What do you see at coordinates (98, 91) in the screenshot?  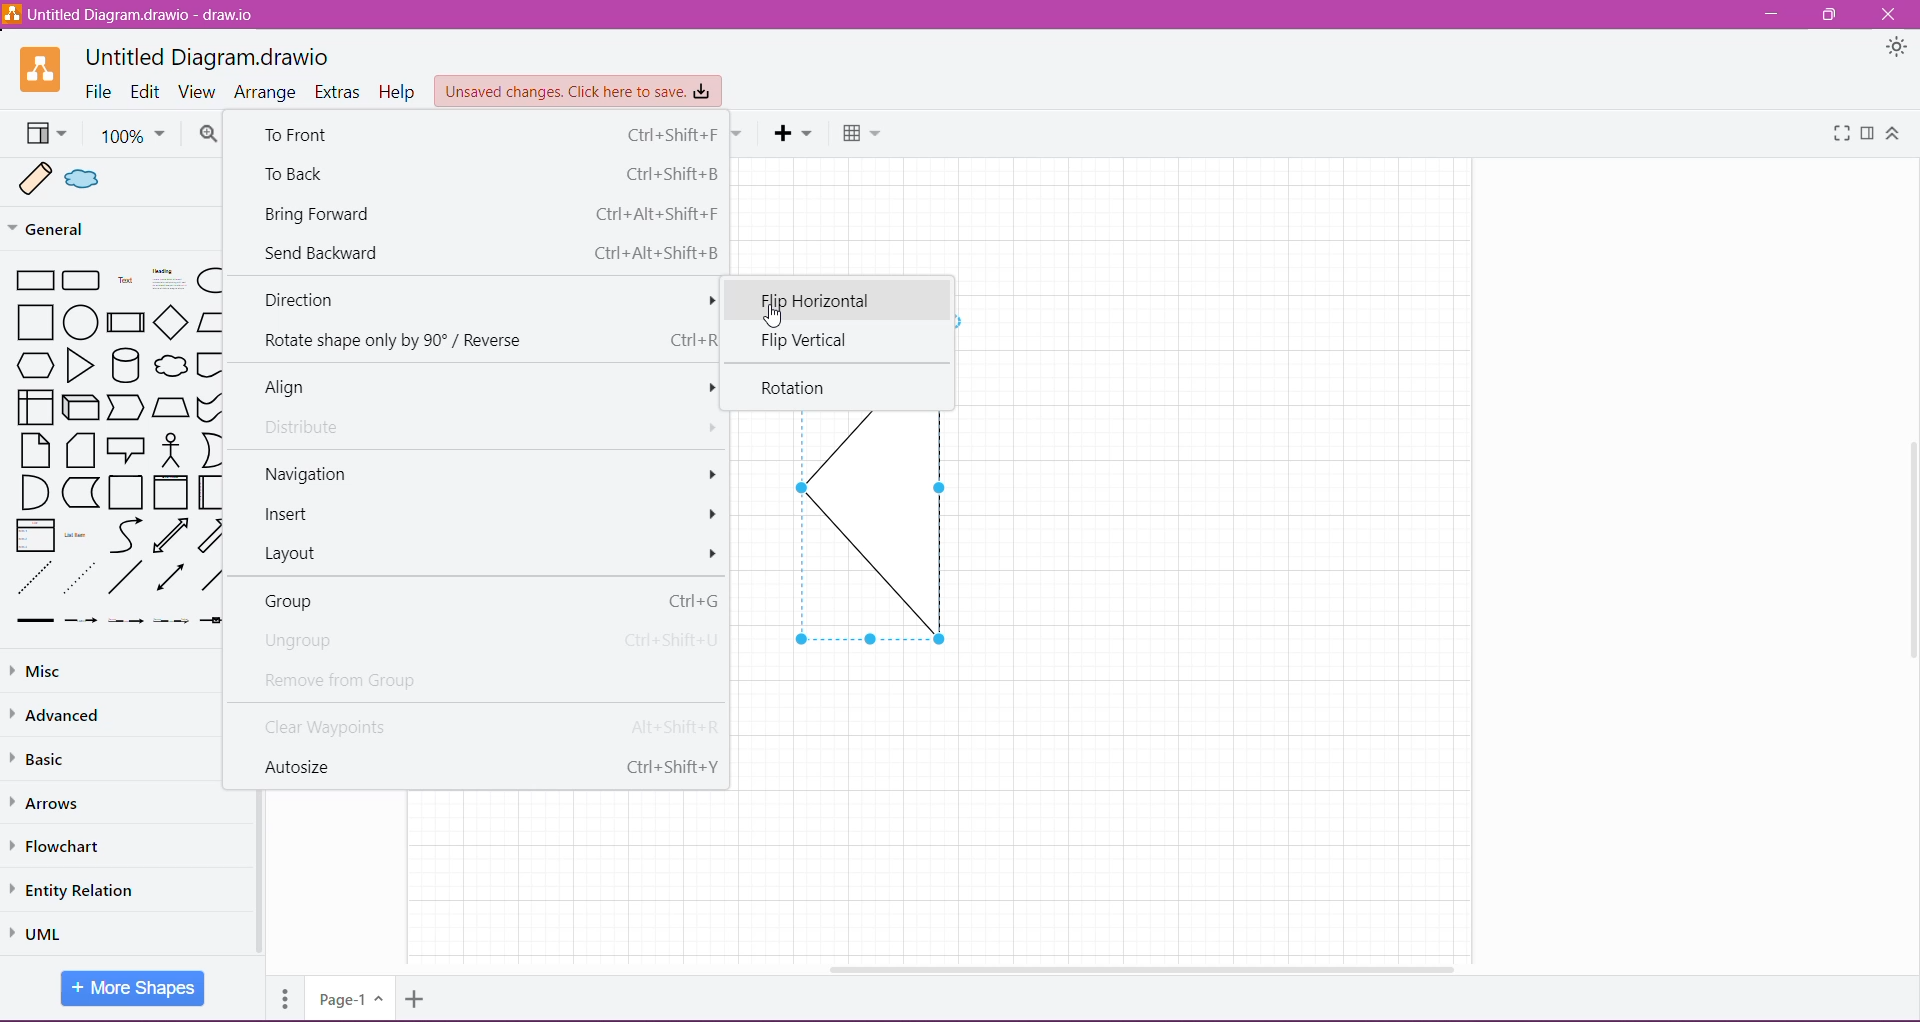 I see `File` at bounding box center [98, 91].